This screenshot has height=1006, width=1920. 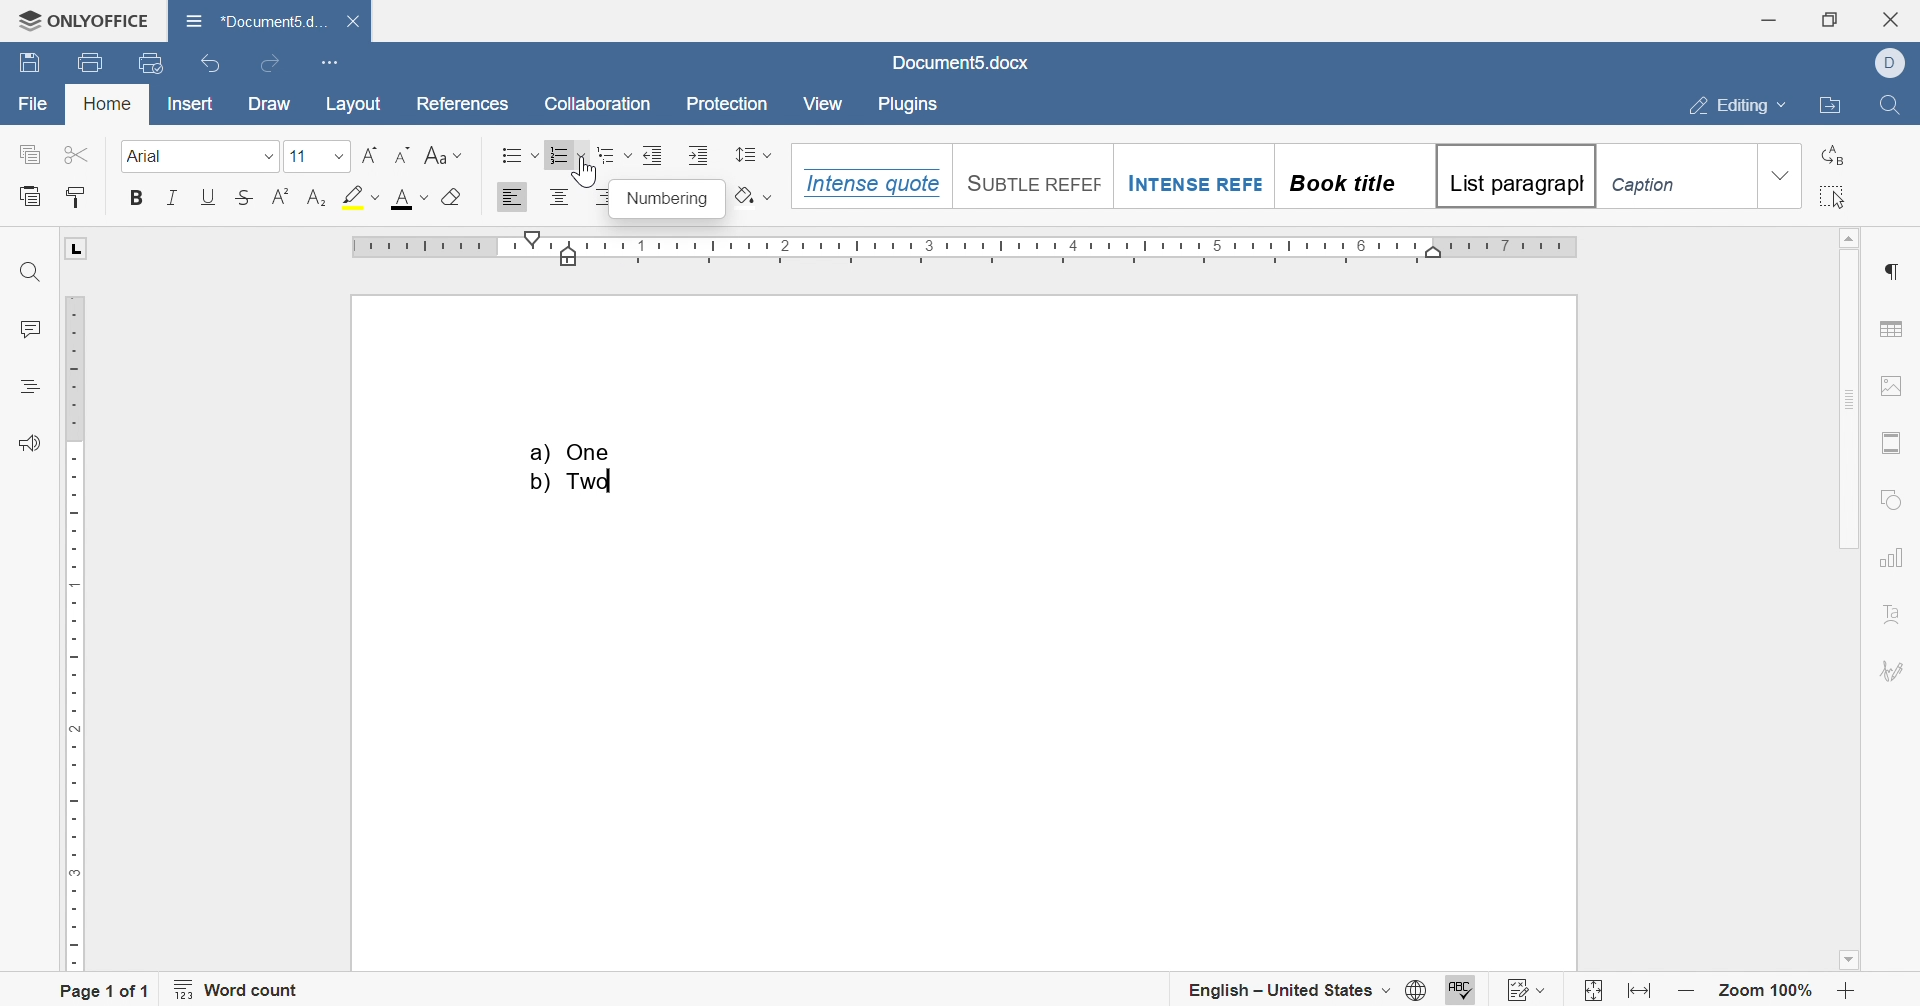 What do you see at coordinates (755, 194) in the screenshot?
I see `shading` at bounding box center [755, 194].